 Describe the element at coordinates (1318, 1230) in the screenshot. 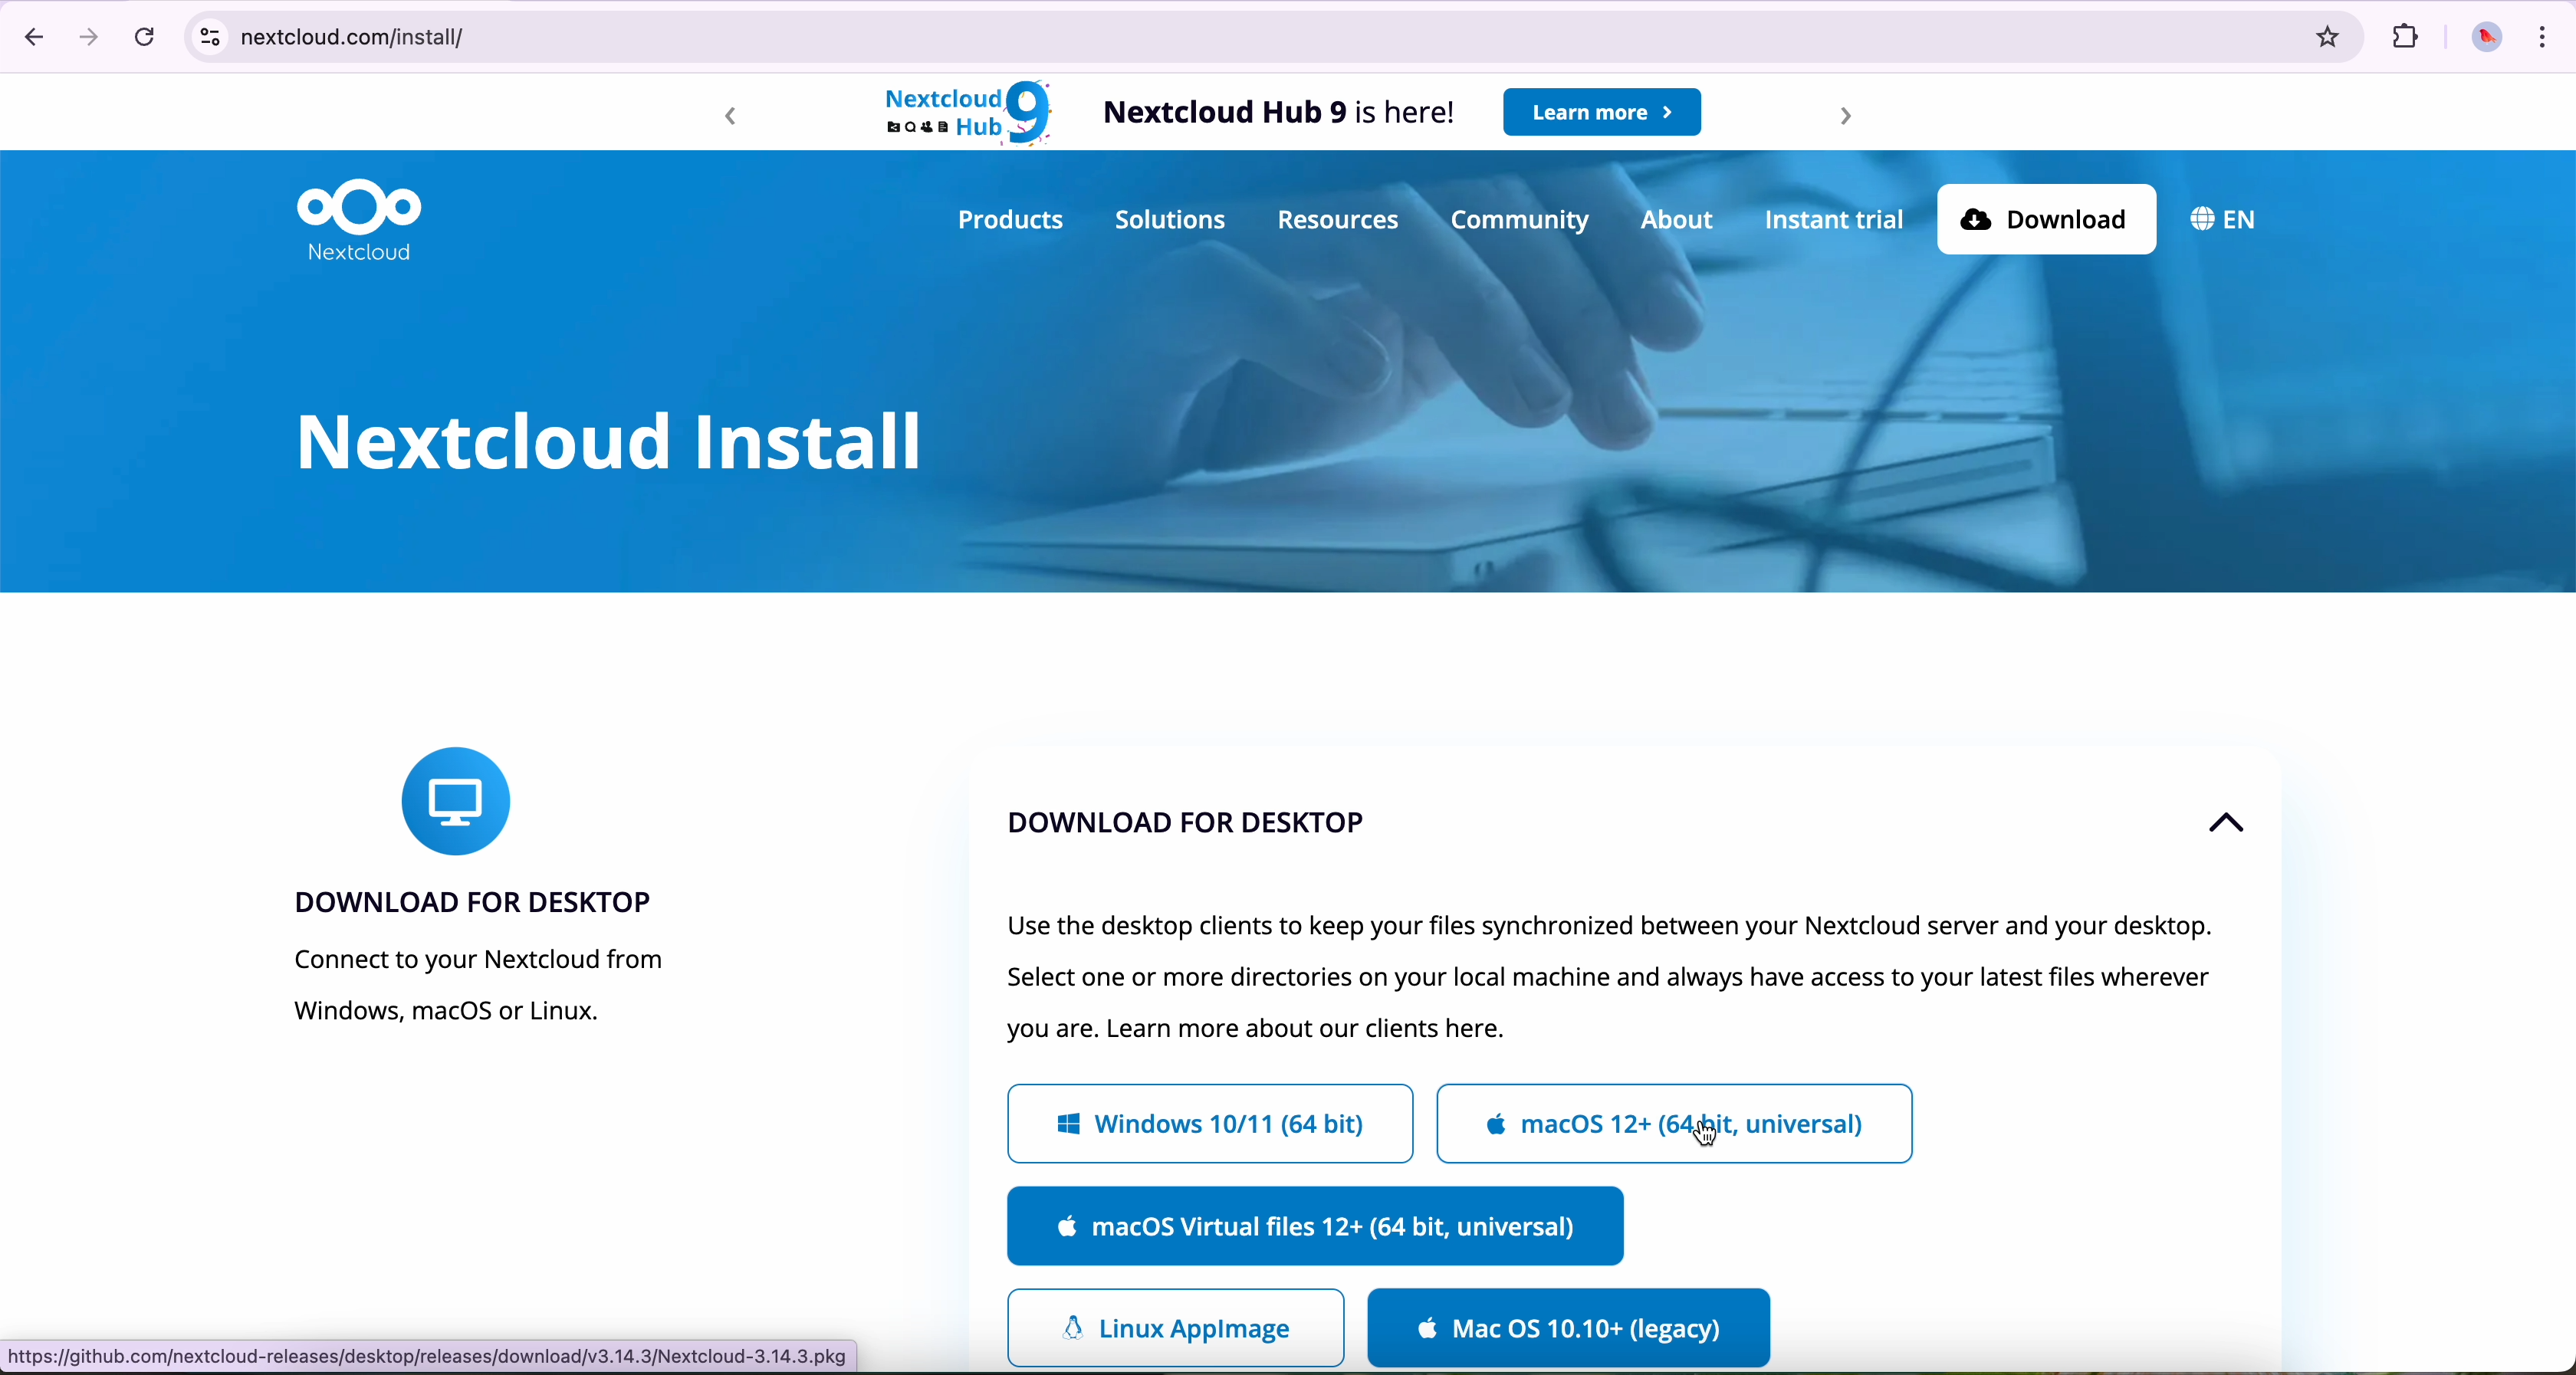

I see `MacOs Virtual files 12+ (64 bit, universal)` at that location.